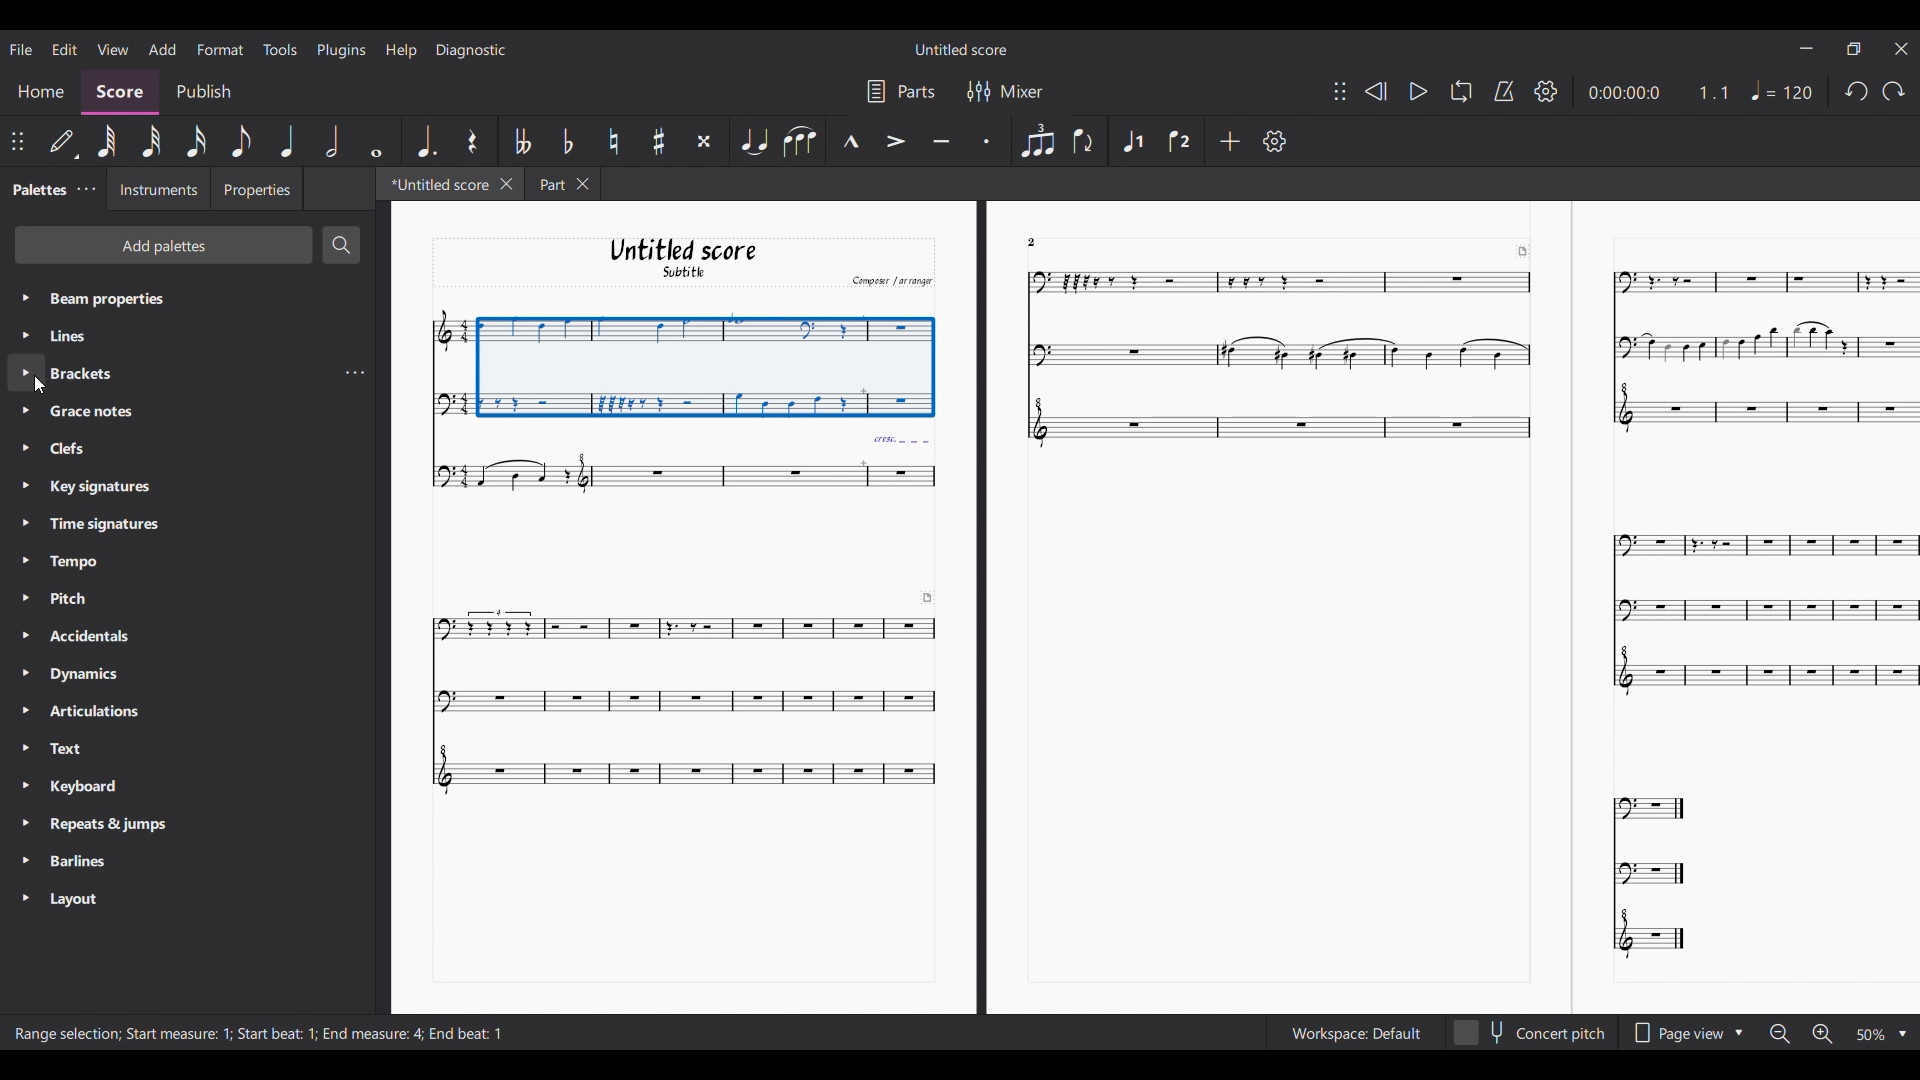 Image resolution: width=1920 pixels, height=1080 pixels. I want to click on End measure: 4;, so click(372, 1033).